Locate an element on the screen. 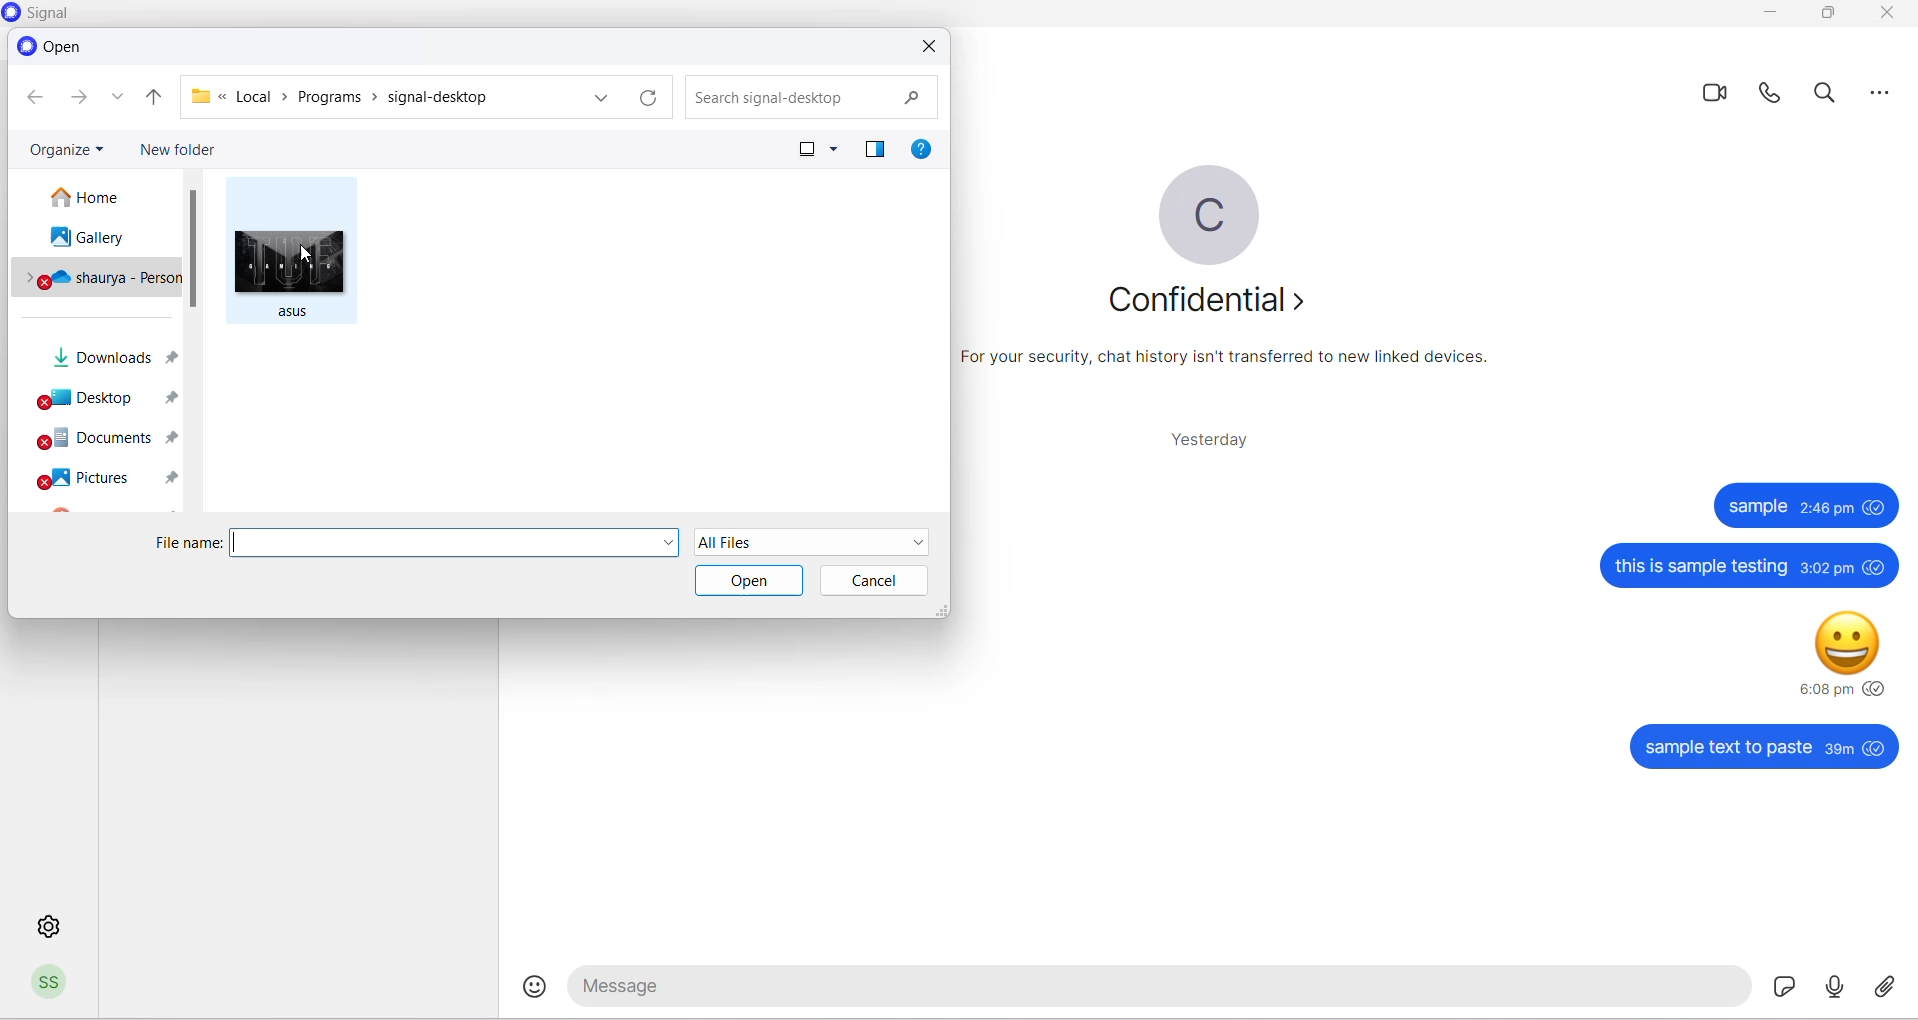 This screenshot has width=1918, height=1020. seen is located at coordinates (1876, 688).